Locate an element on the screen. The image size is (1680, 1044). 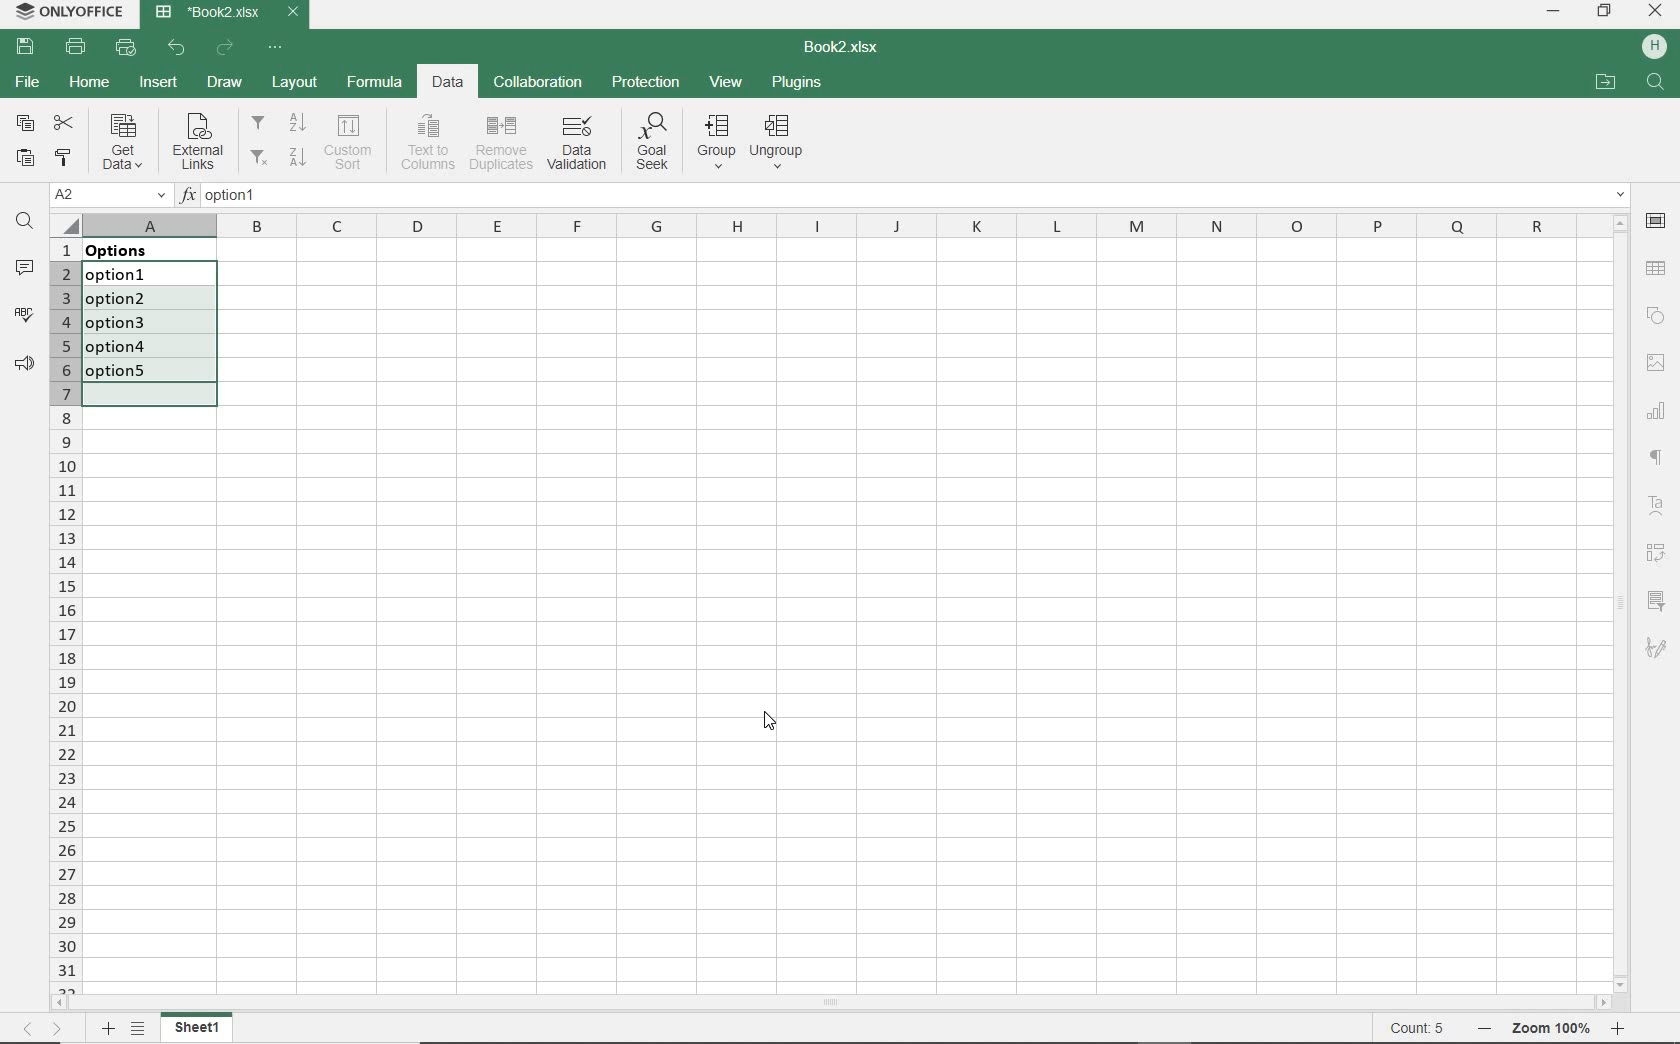
CHART is located at coordinates (1658, 414).